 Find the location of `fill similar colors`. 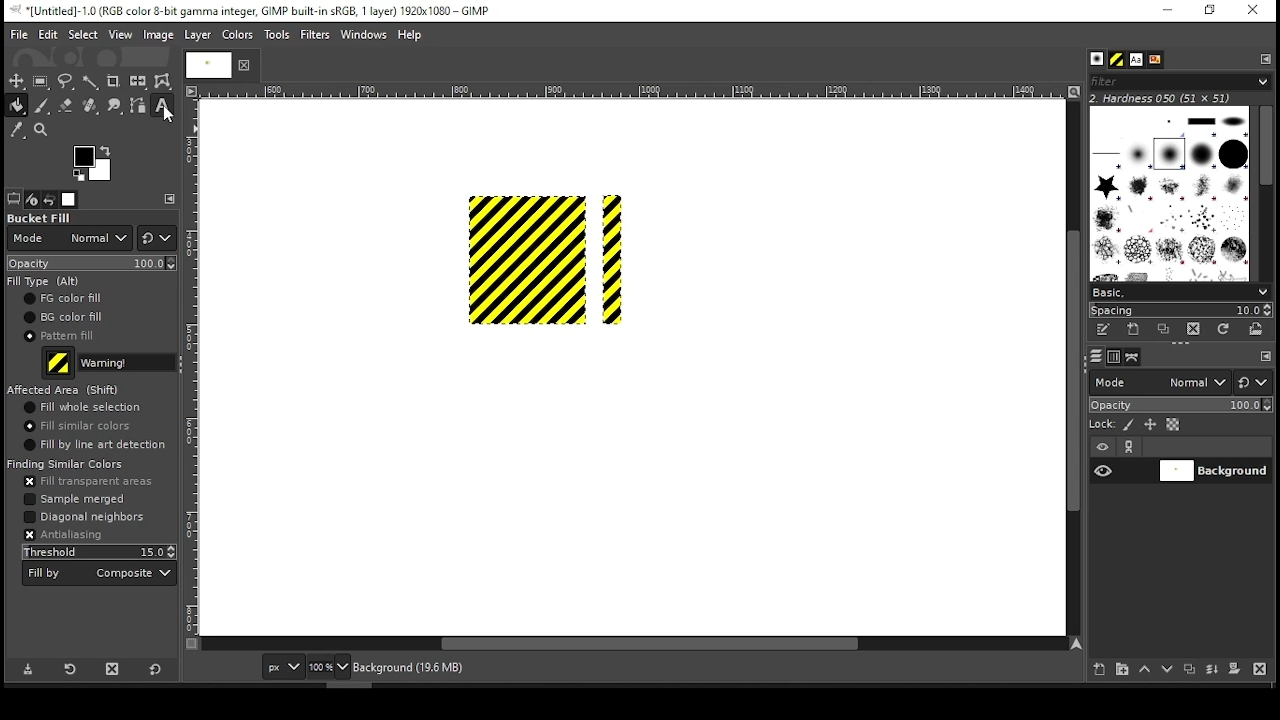

fill similar colors is located at coordinates (75, 426).